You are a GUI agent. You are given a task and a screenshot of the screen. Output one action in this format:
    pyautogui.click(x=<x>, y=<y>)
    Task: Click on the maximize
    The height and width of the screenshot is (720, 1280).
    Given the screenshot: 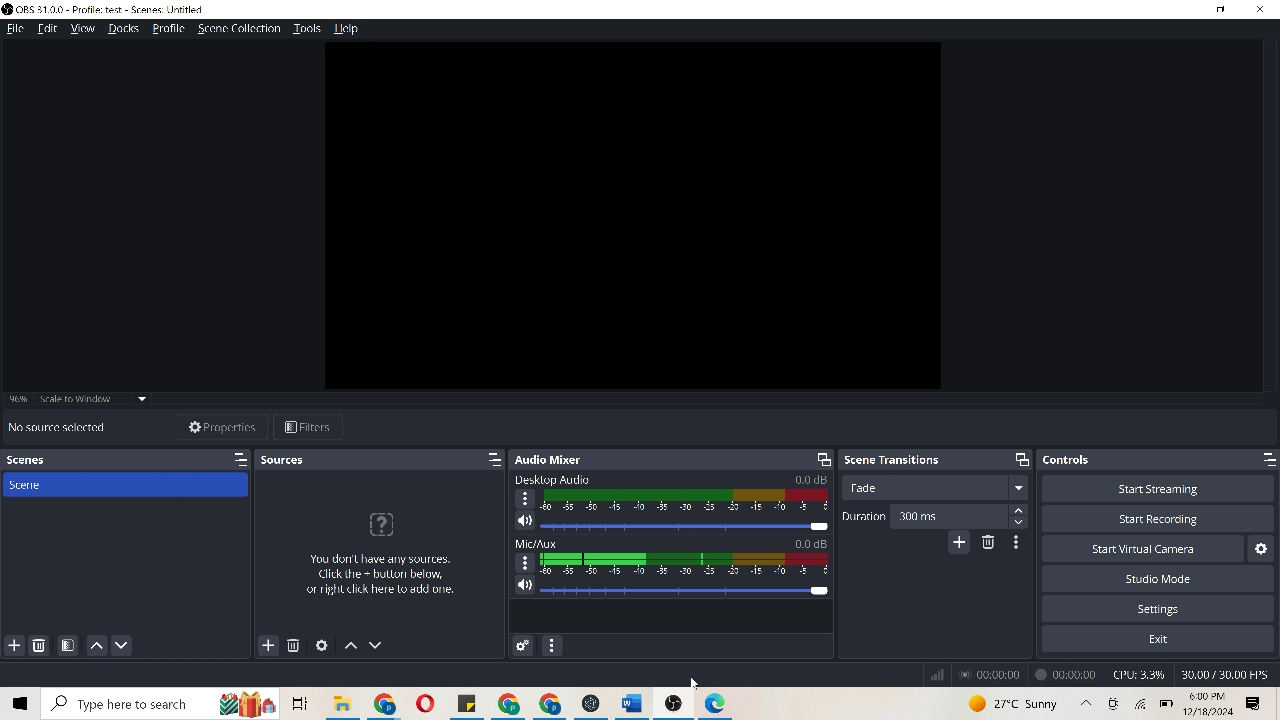 What is the action you would take?
    pyautogui.click(x=1020, y=458)
    